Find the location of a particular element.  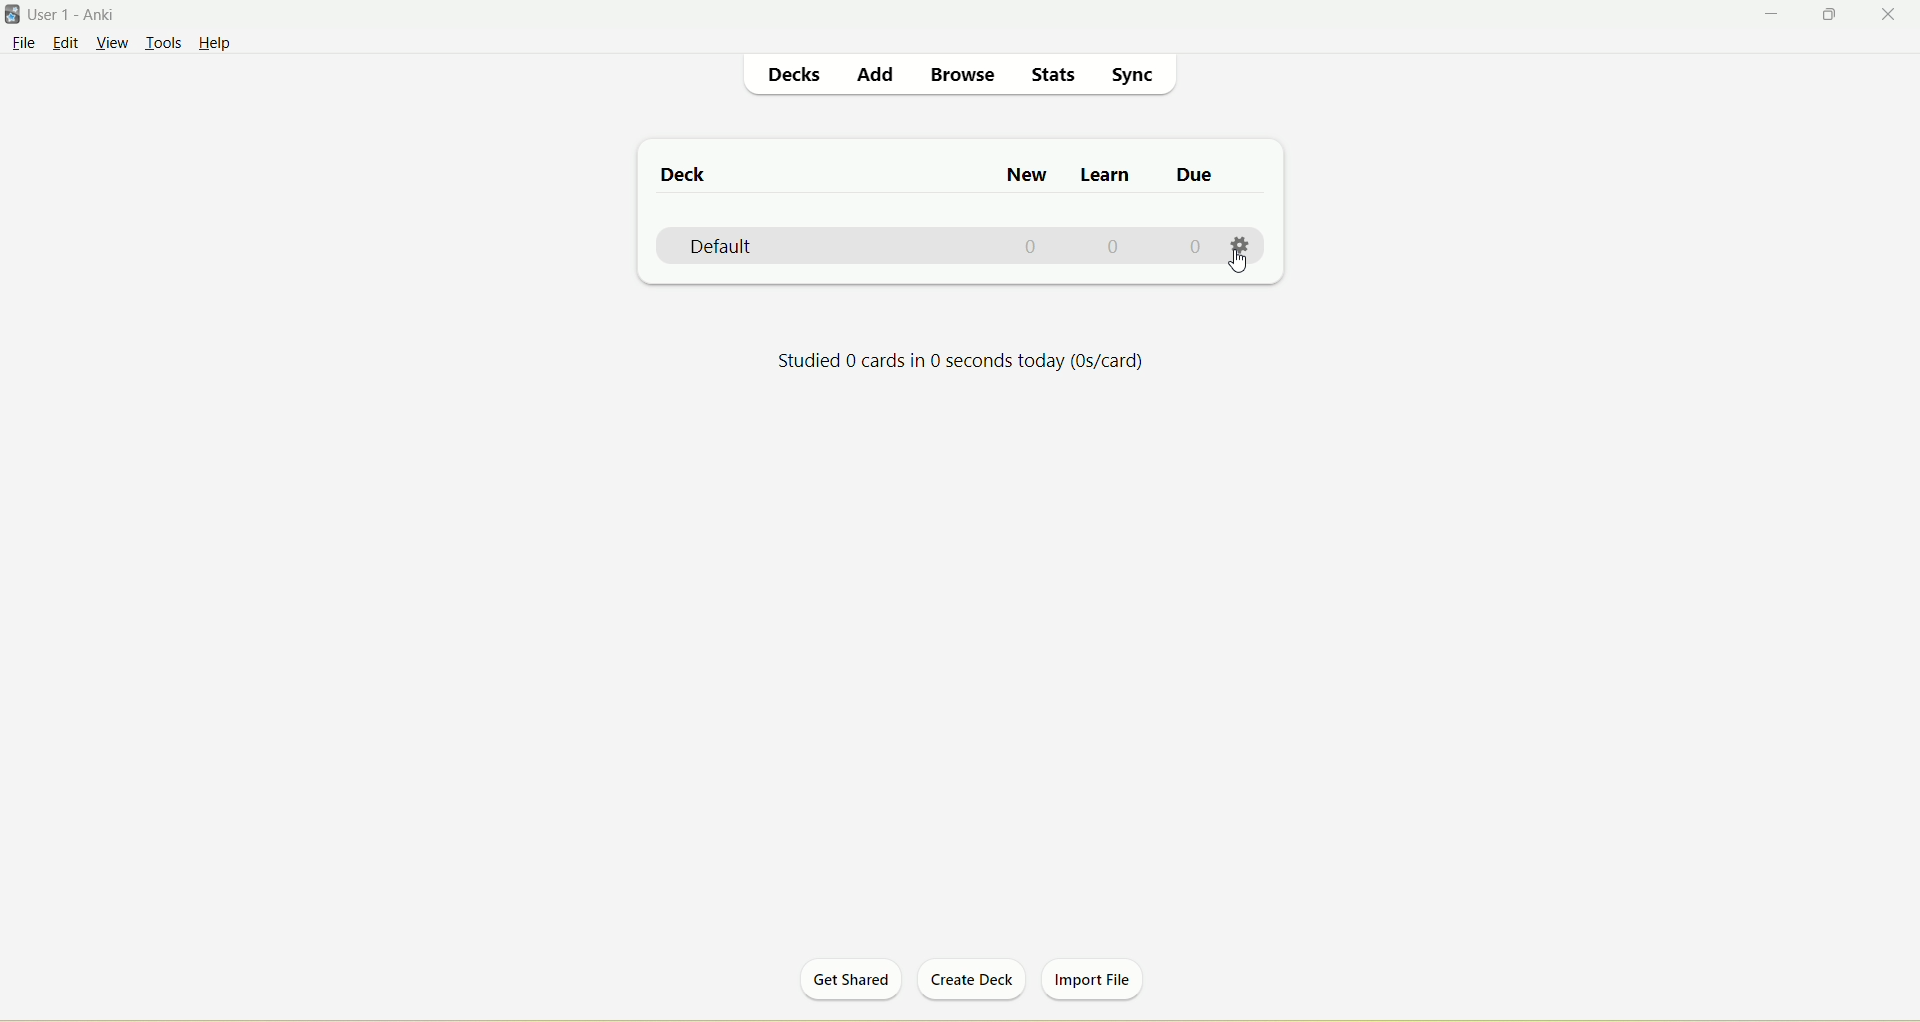

decks is located at coordinates (799, 75).